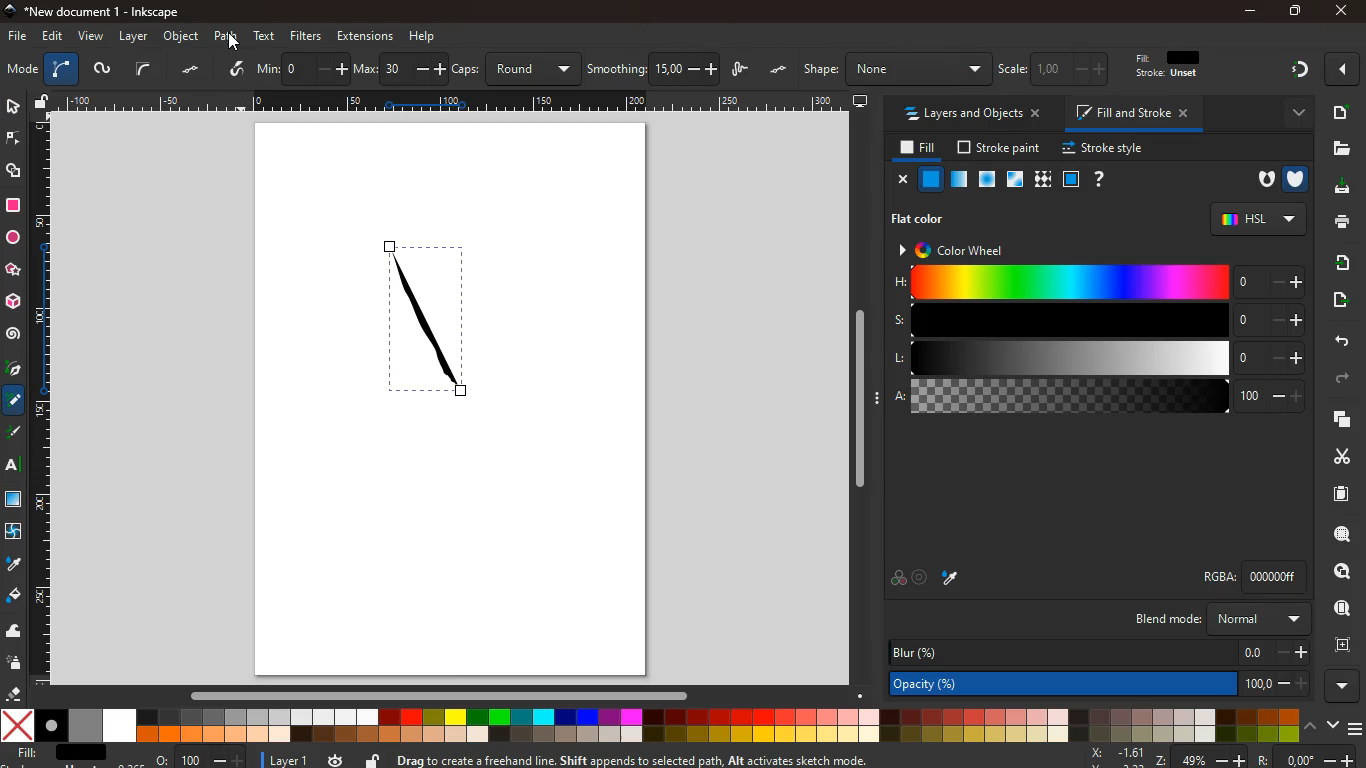 This screenshot has width=1366, height=768. What do you see at coordinates (1177, 65) in the screenshot?
I see `fill` at bounding box center [1177, 65].